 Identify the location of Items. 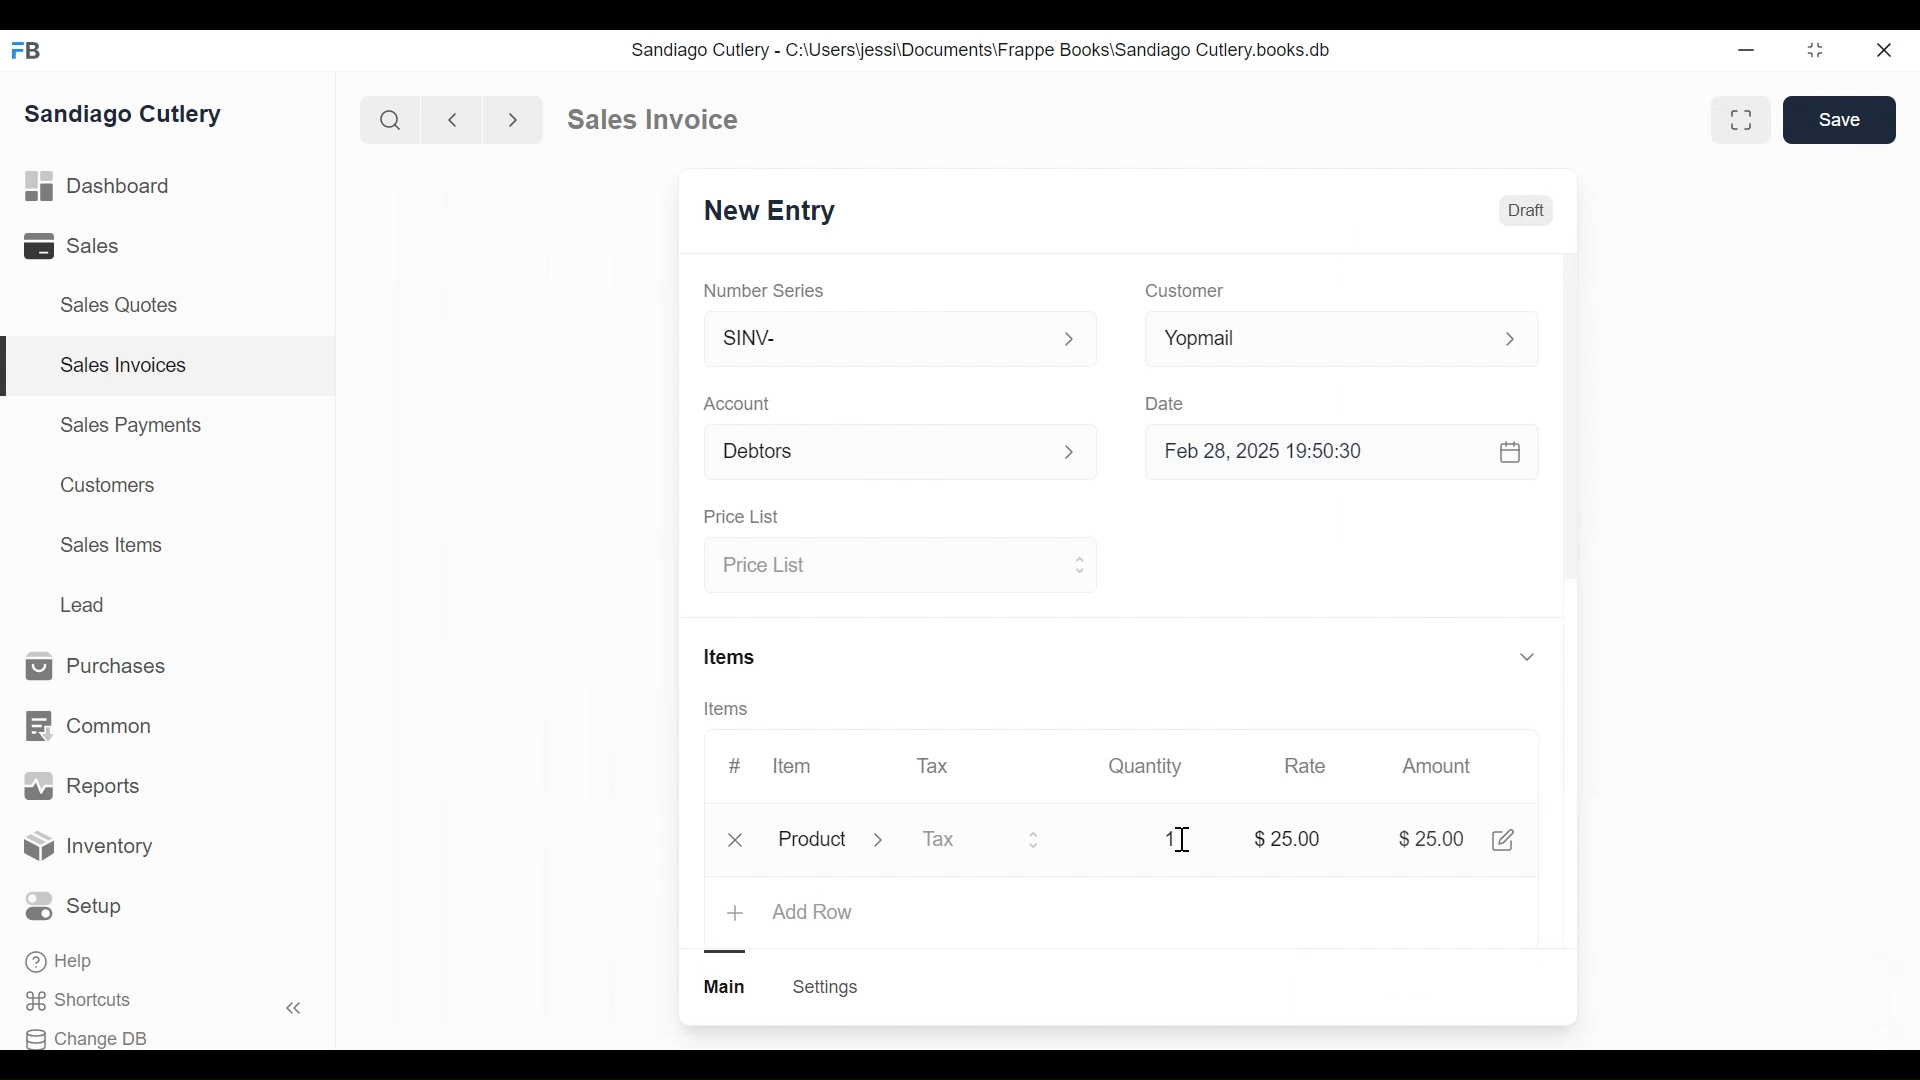
(728, 709).